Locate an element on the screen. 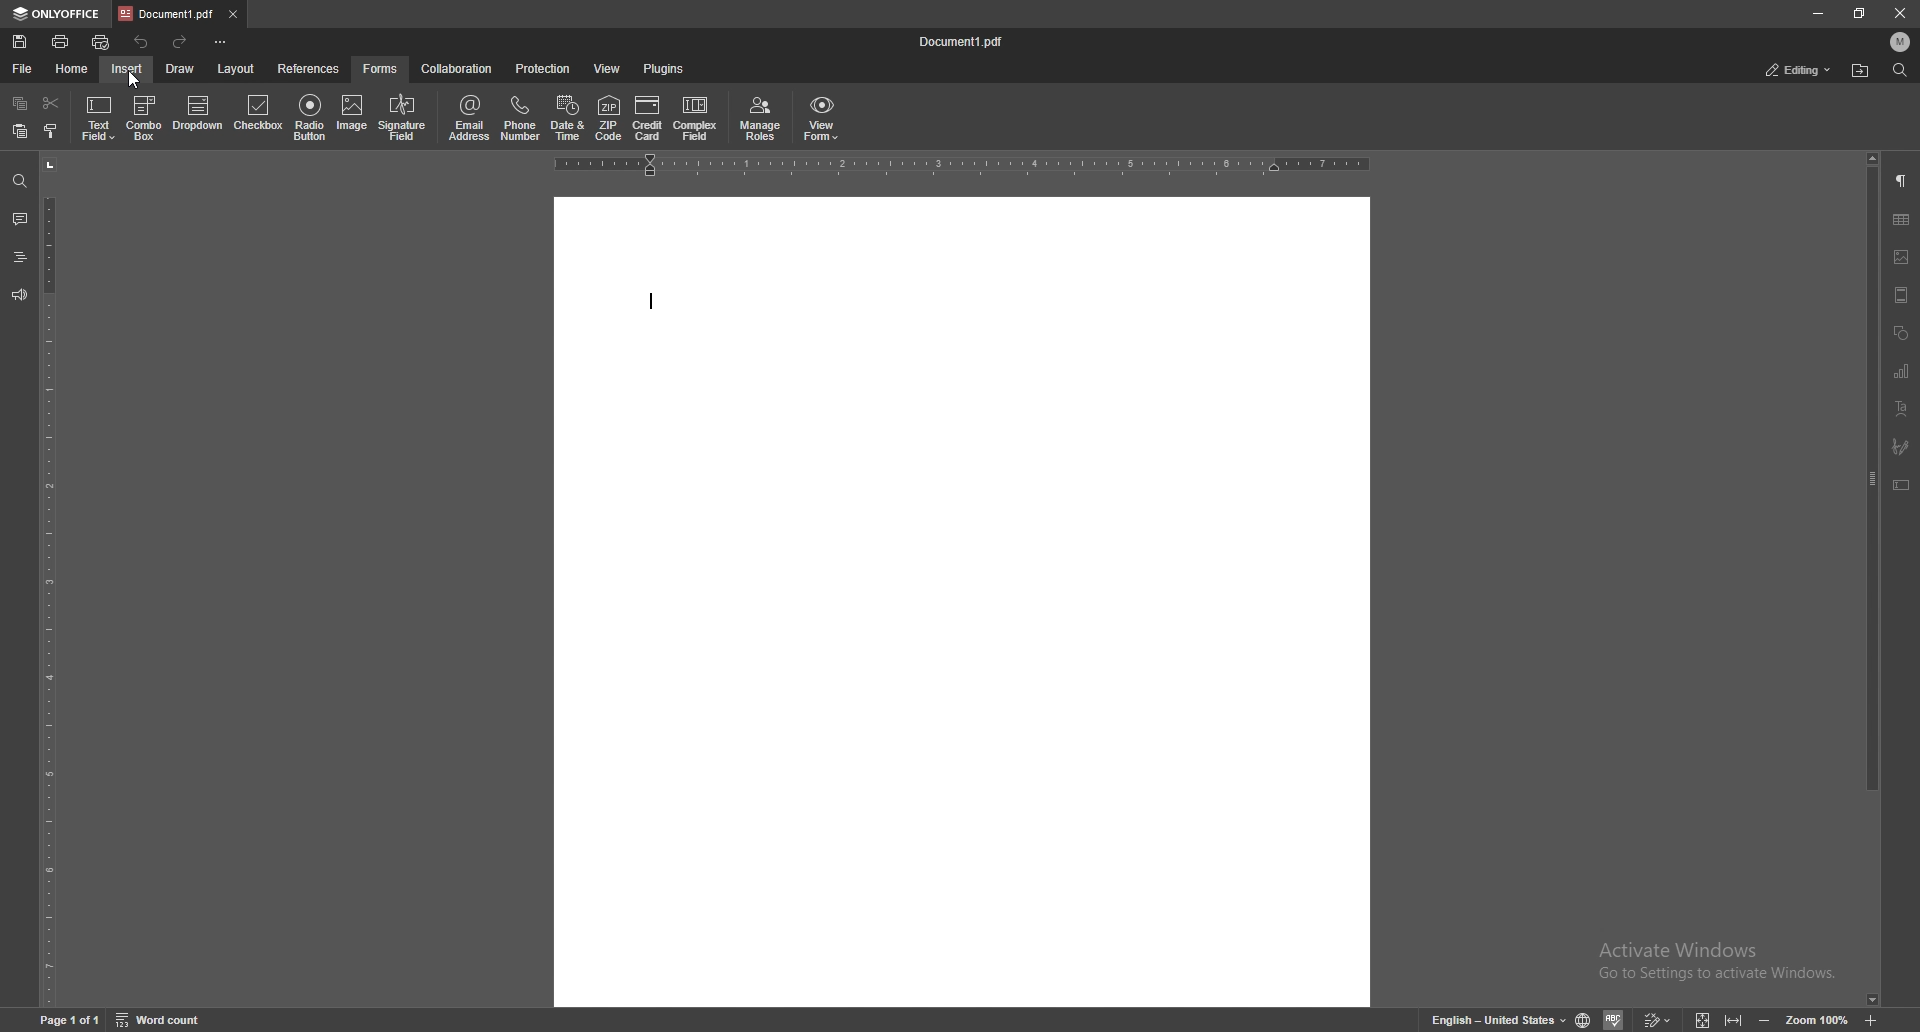 The height and width of the screenshot is (1032, 1920). comment is located at coordinates (19, 218).